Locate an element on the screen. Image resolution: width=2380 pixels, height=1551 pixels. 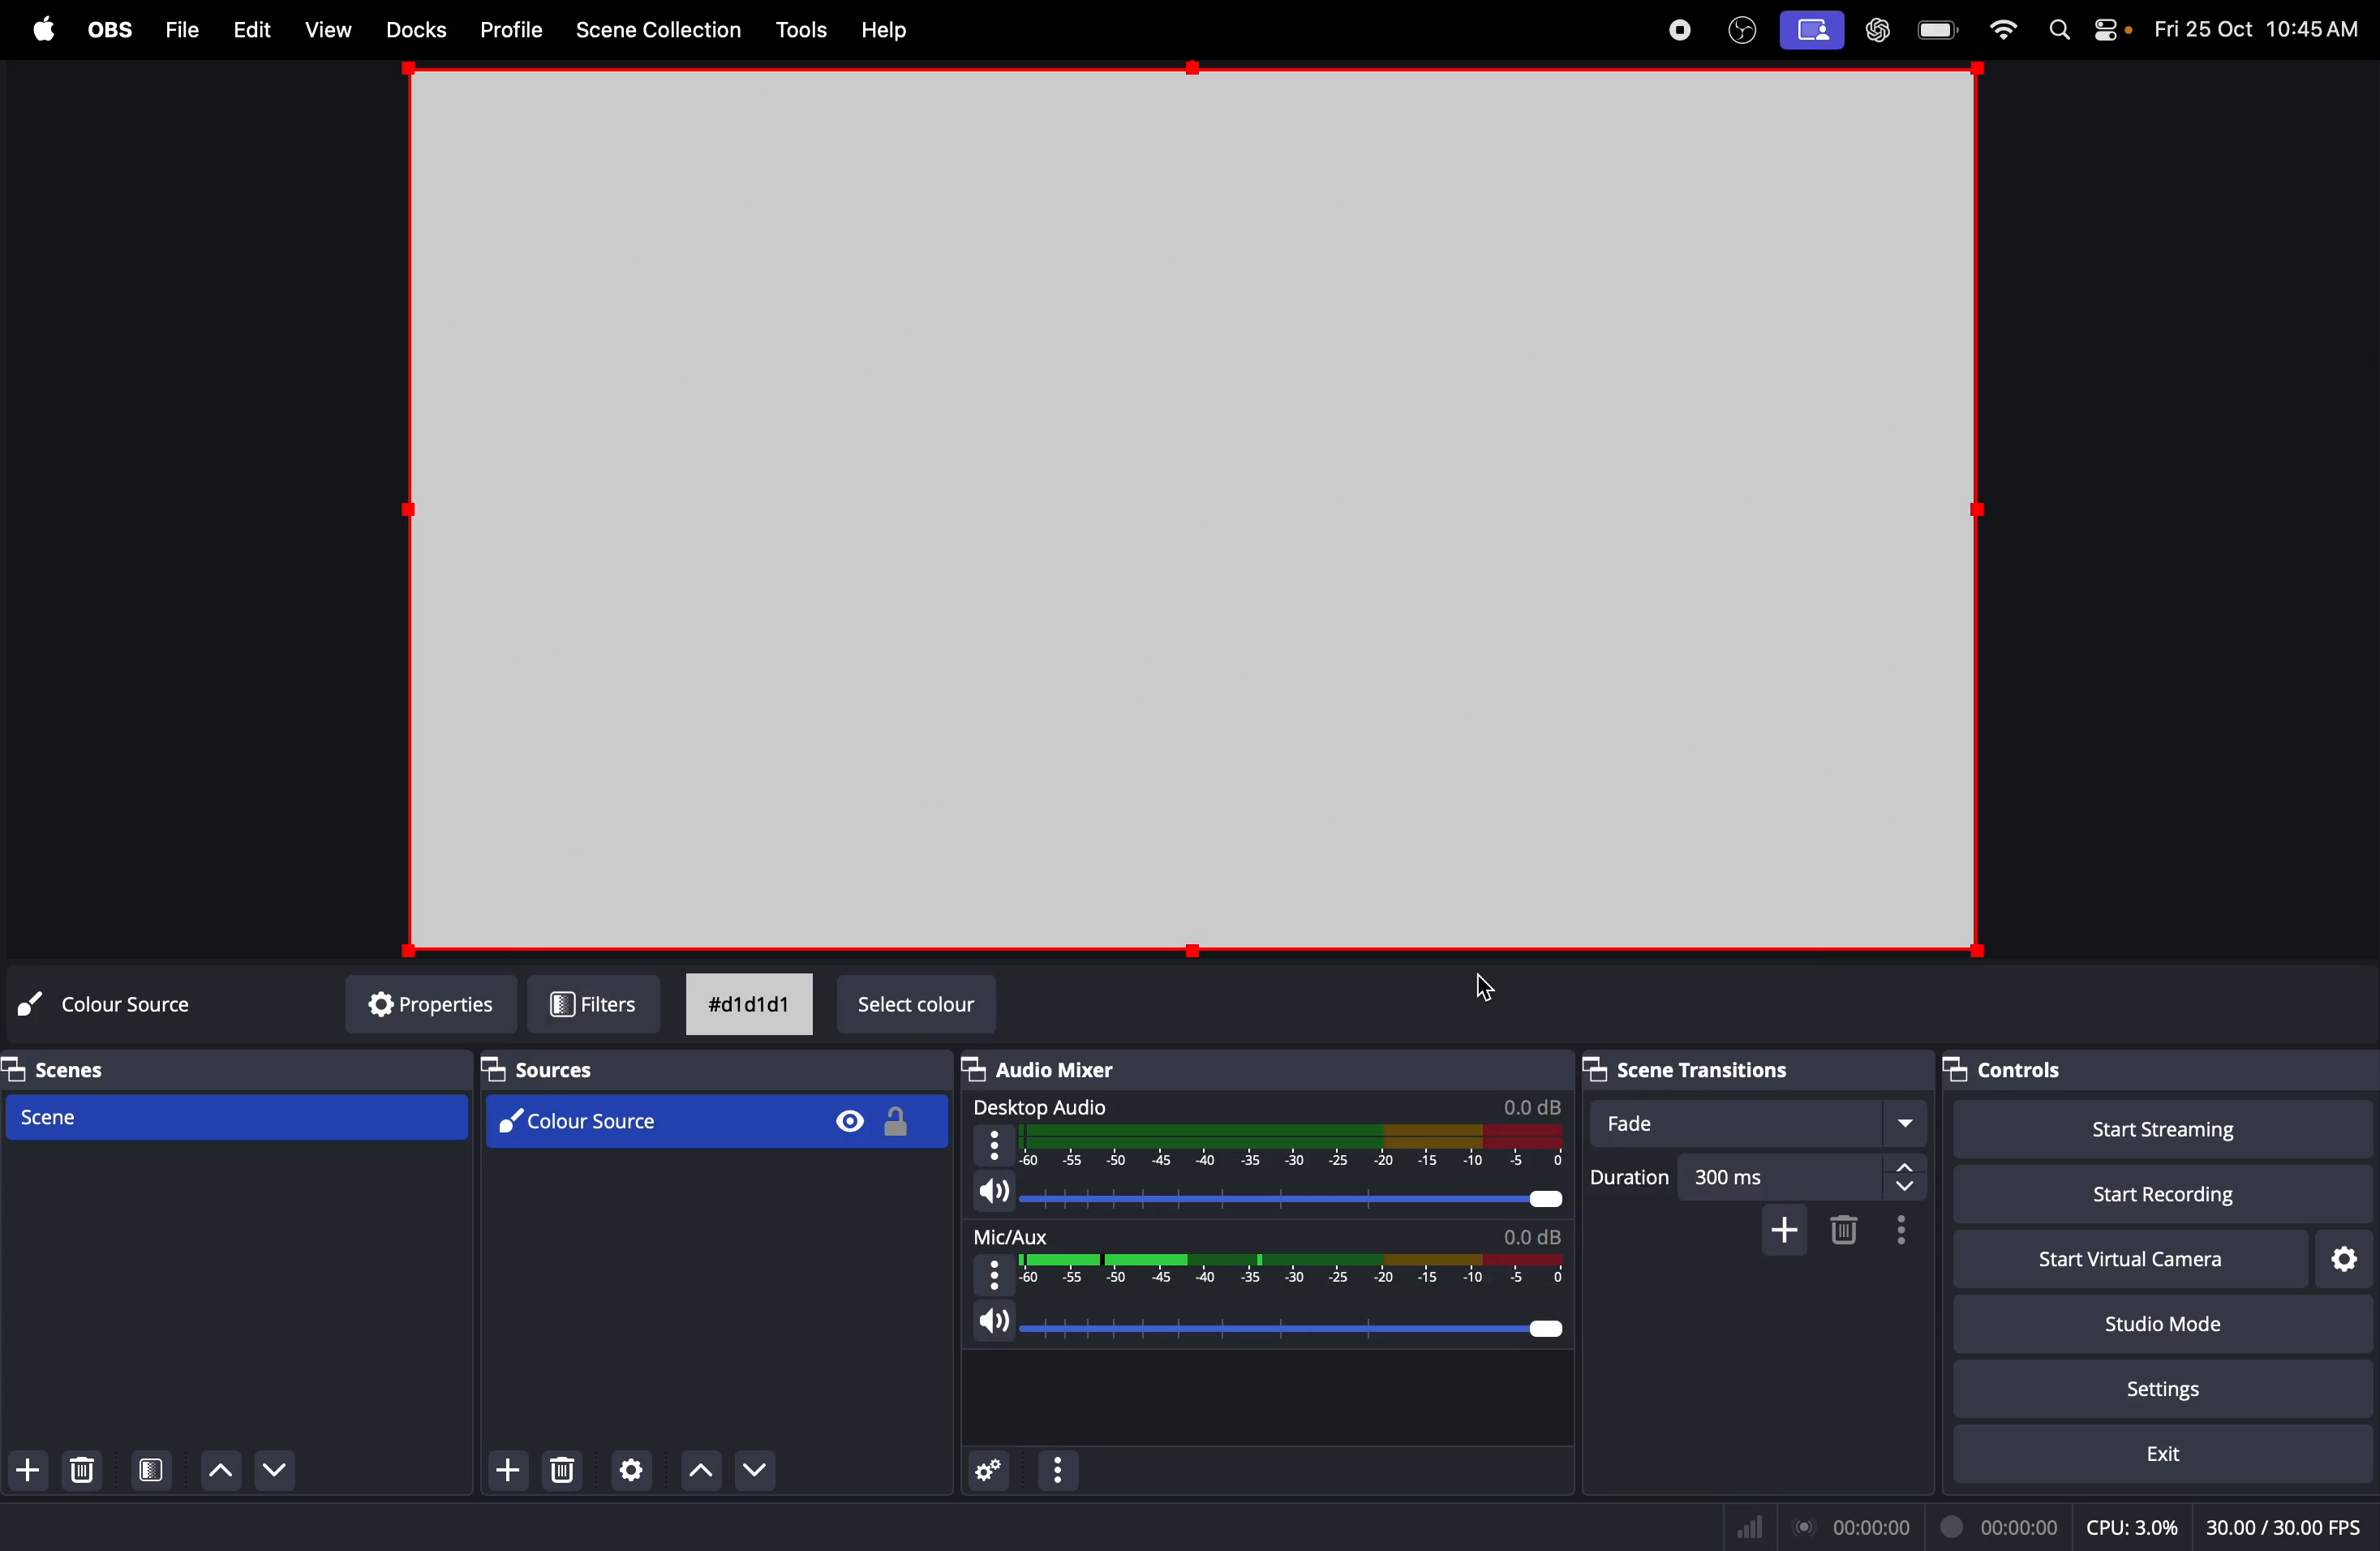
controls is located at coordinates (2004, 1071).